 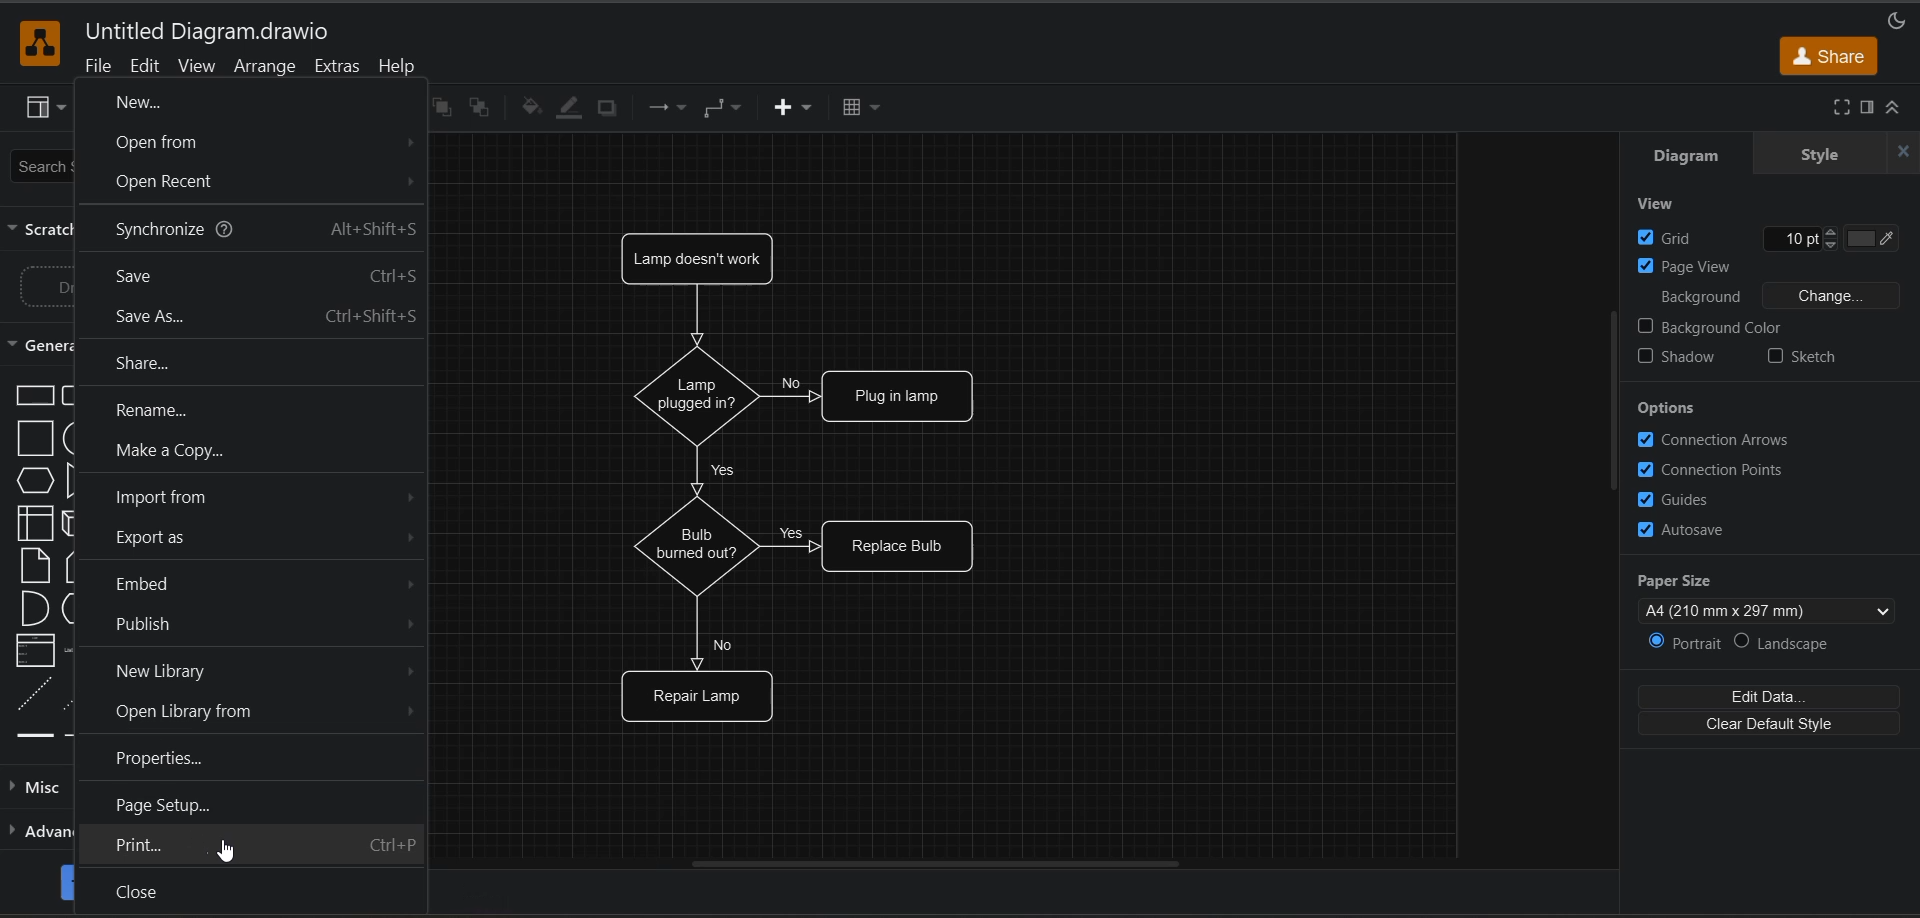 I want to click on share, so click(x=1827, y=57).